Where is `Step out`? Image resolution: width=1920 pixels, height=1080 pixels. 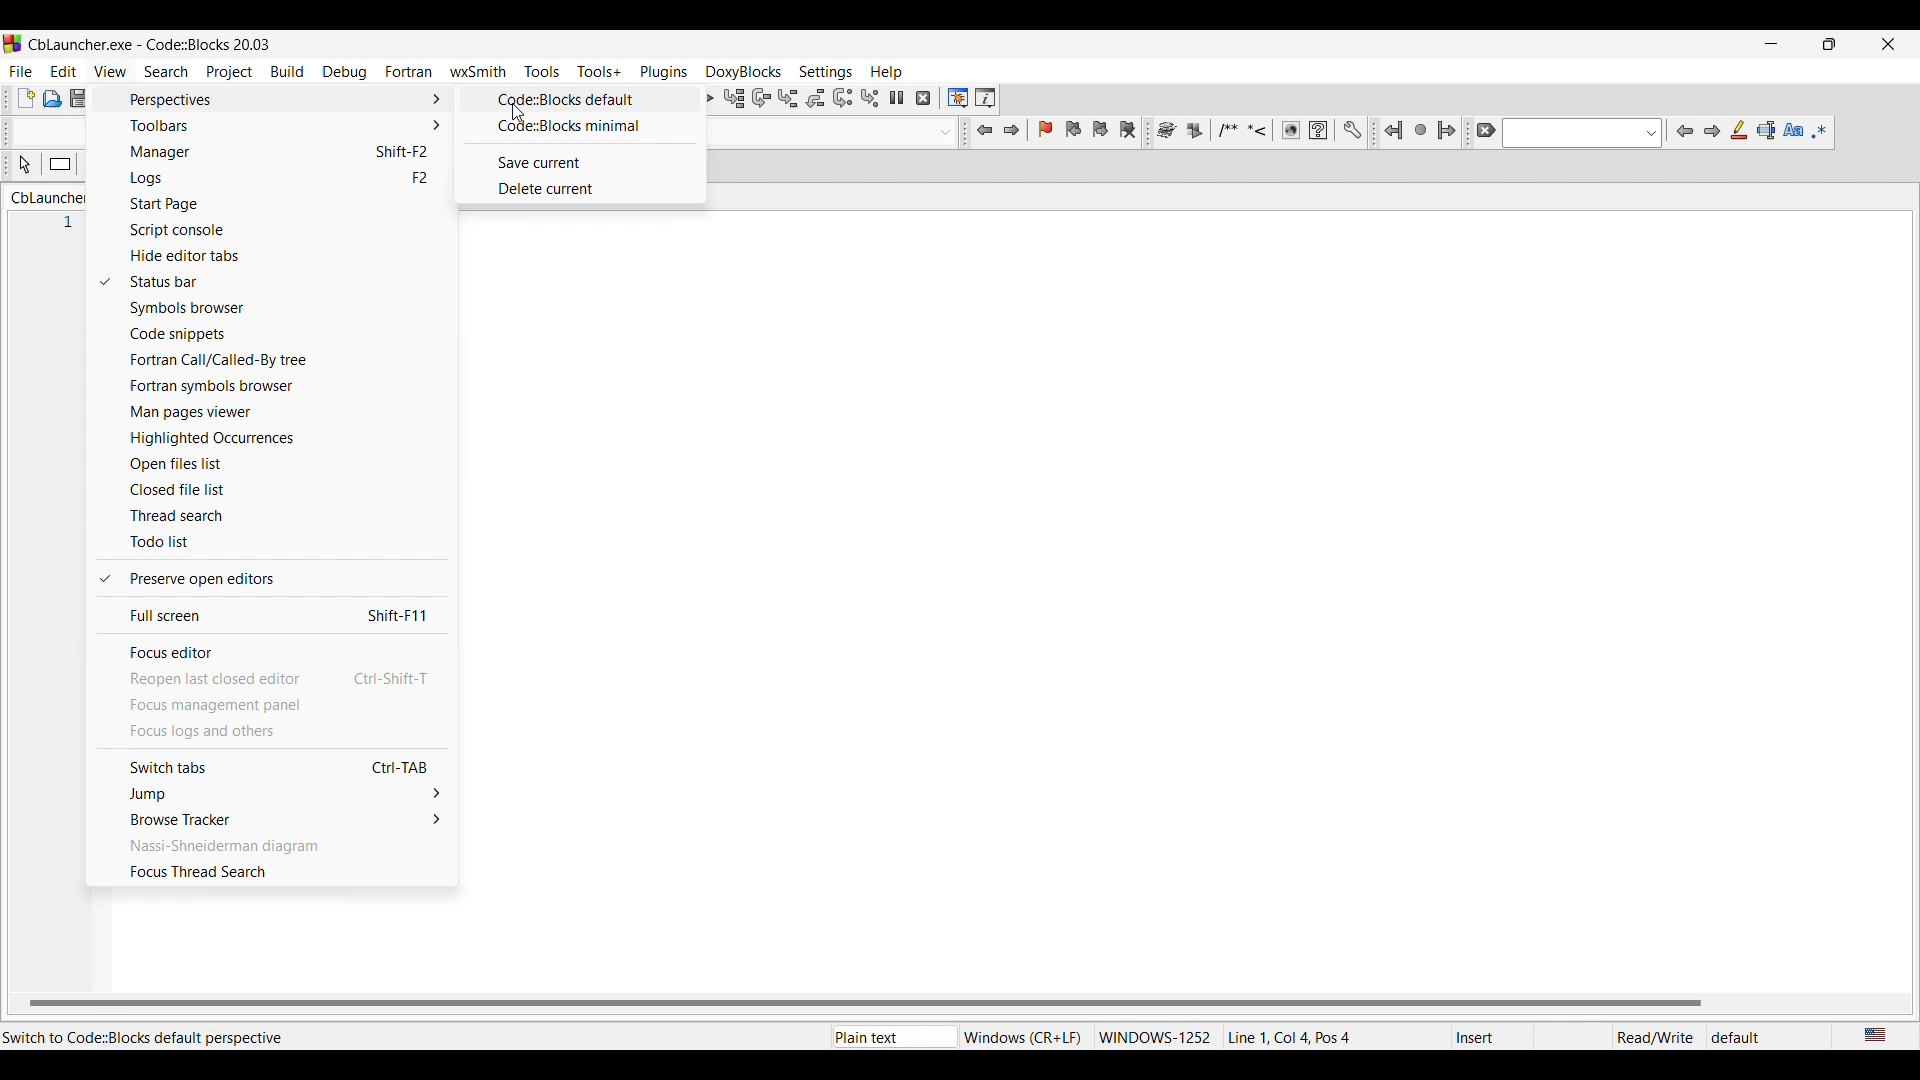
Step out is located at coordinates (816, 98).